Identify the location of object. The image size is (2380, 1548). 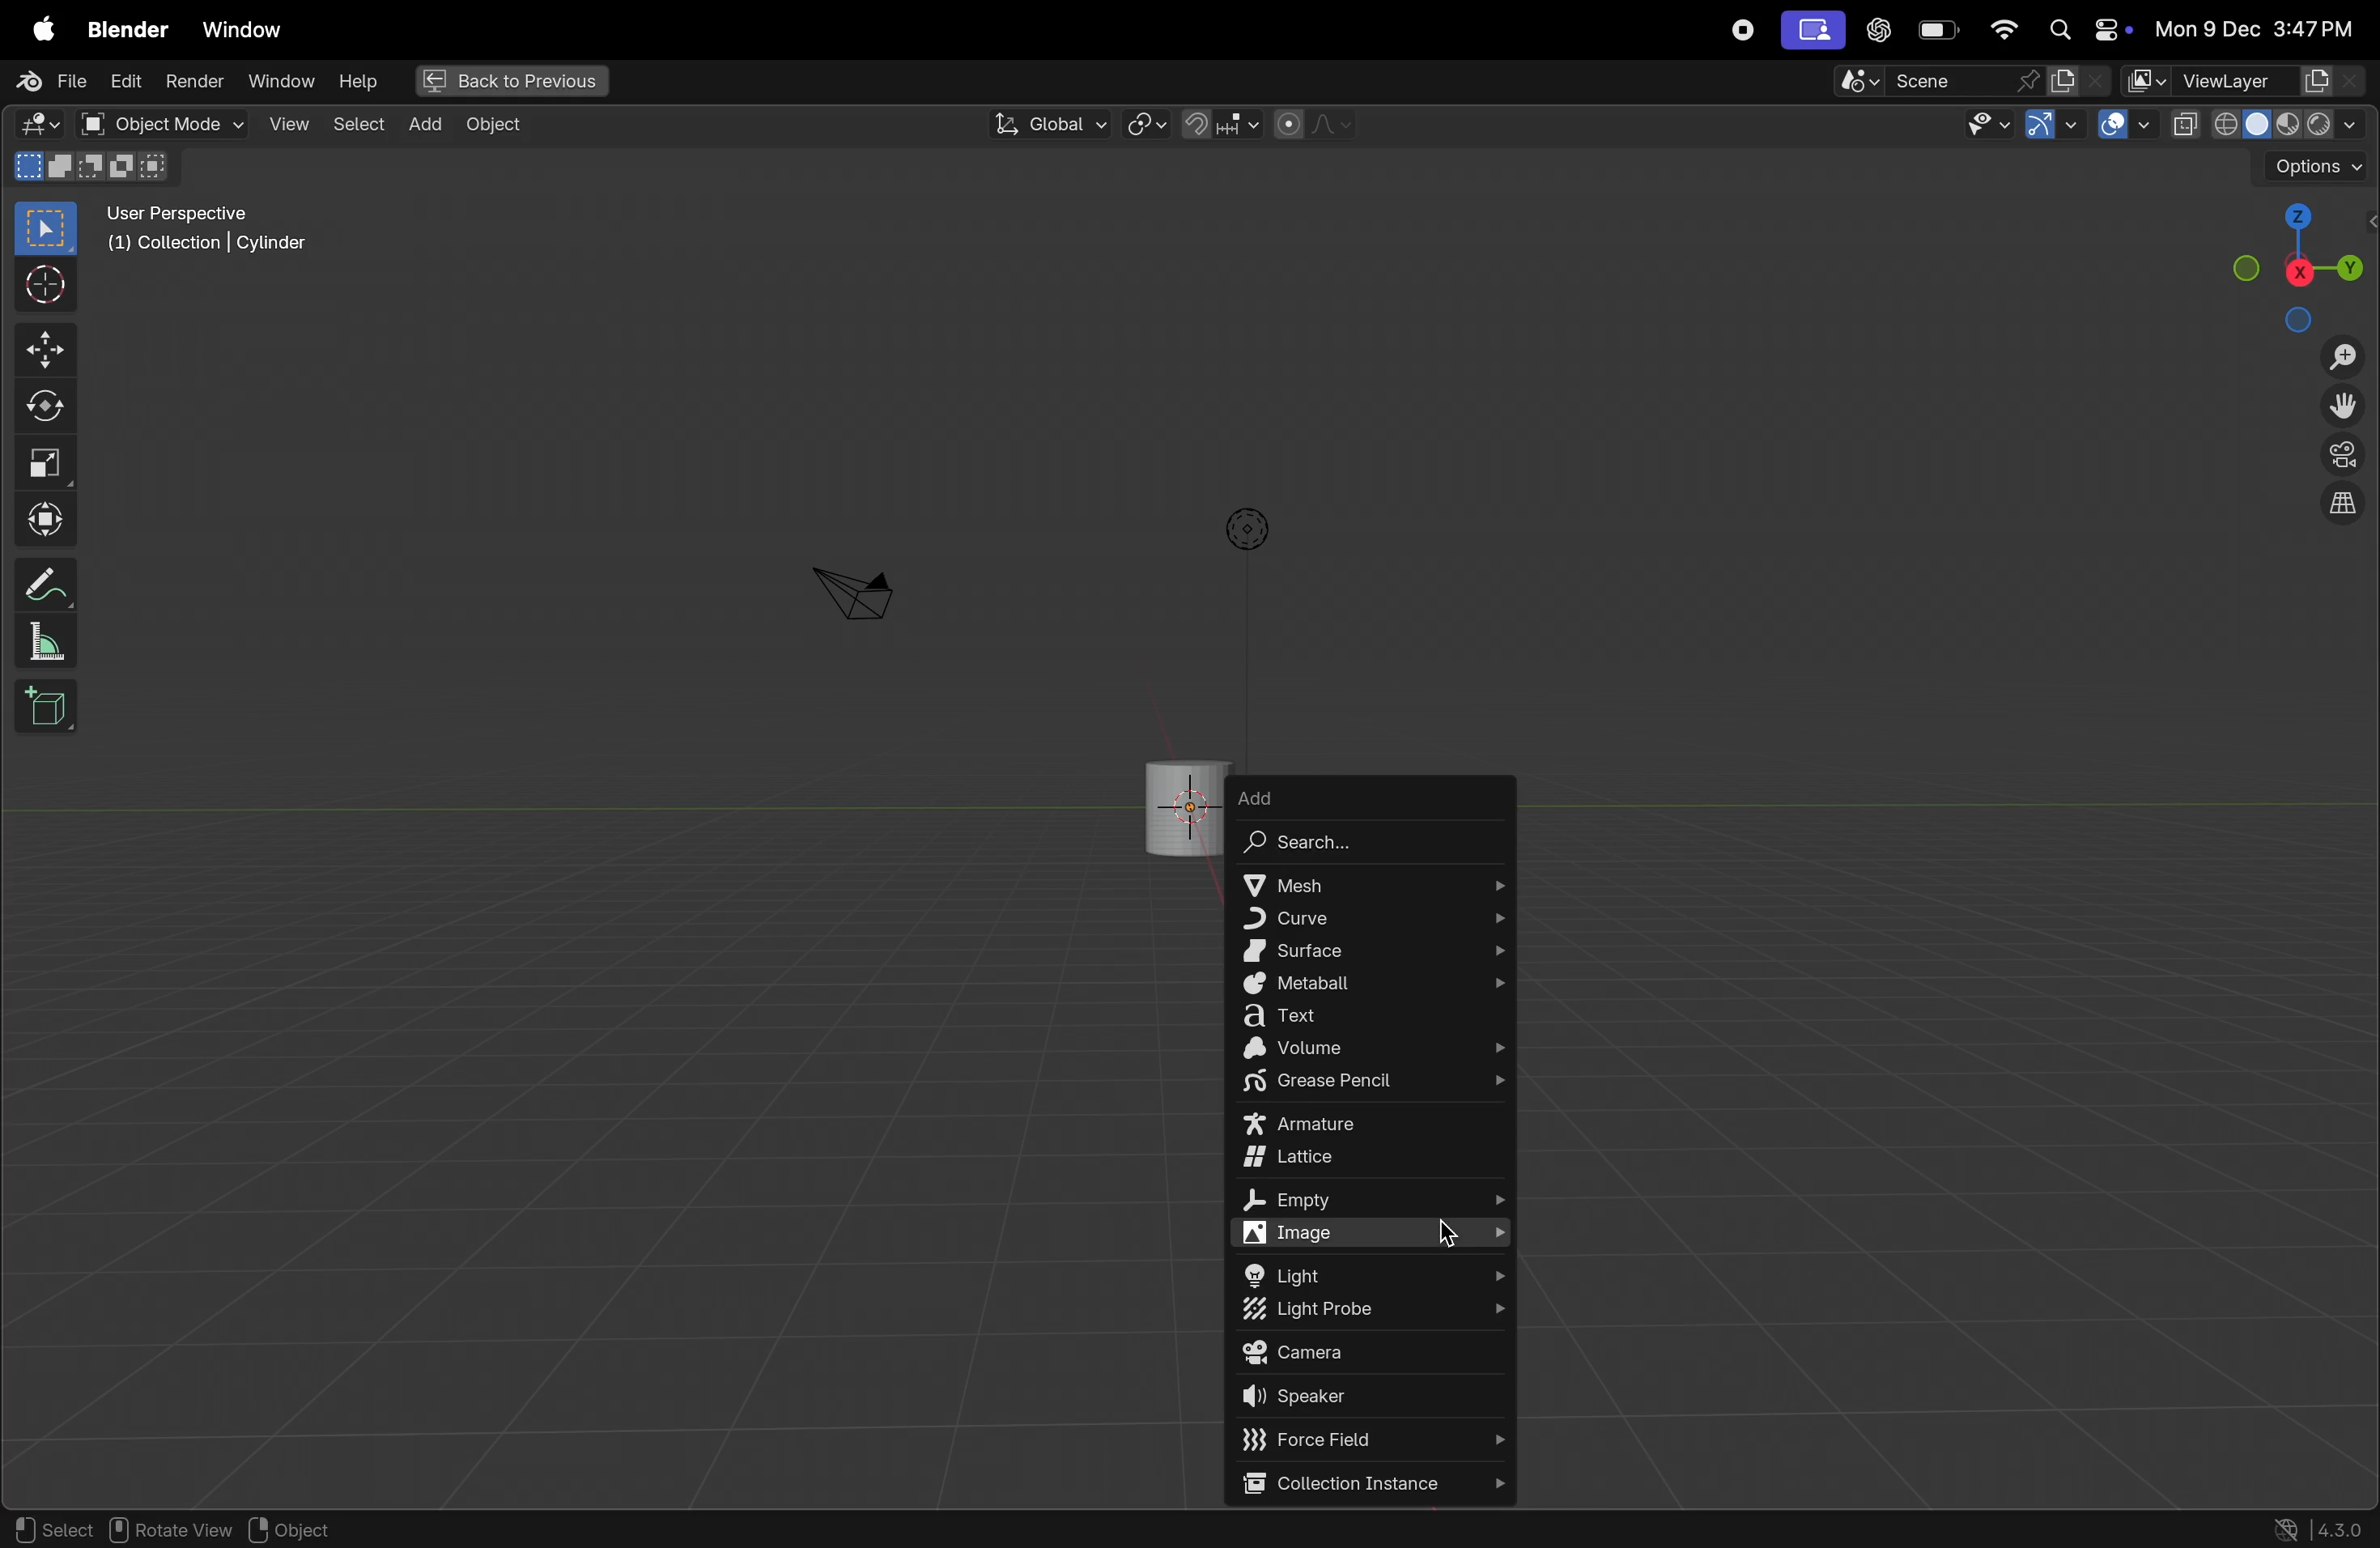
(308, 1529).